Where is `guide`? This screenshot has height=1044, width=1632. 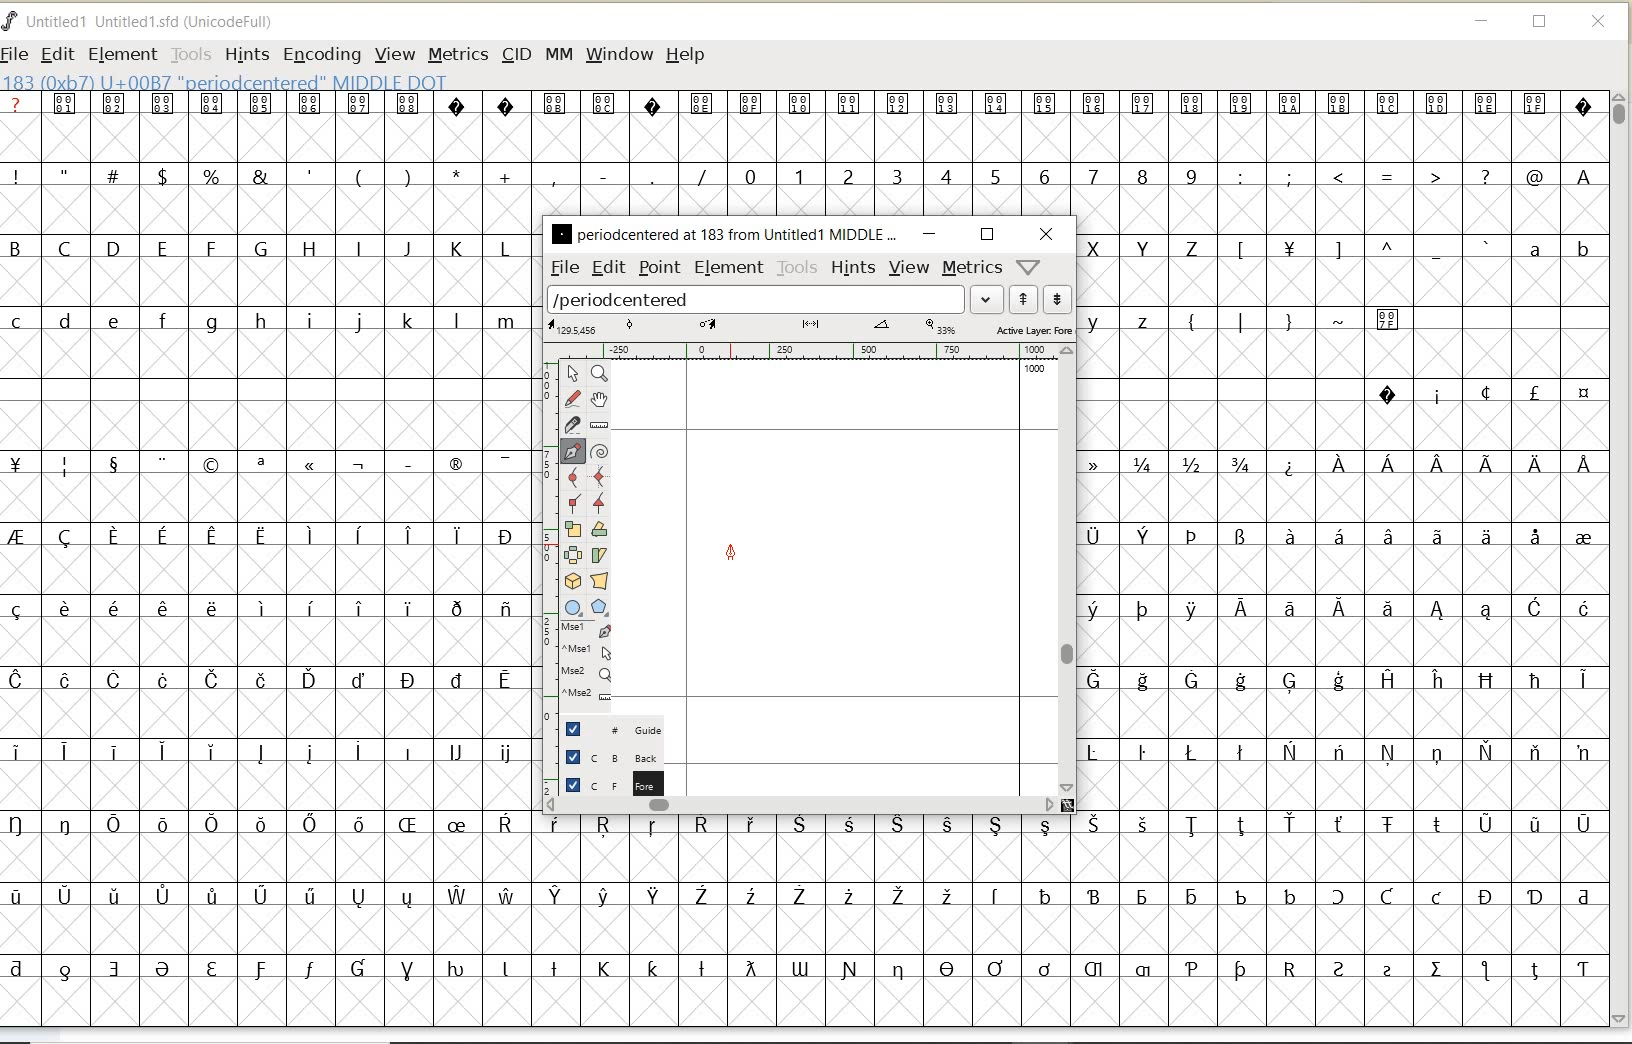 guide is located at coordinates (607, 730).